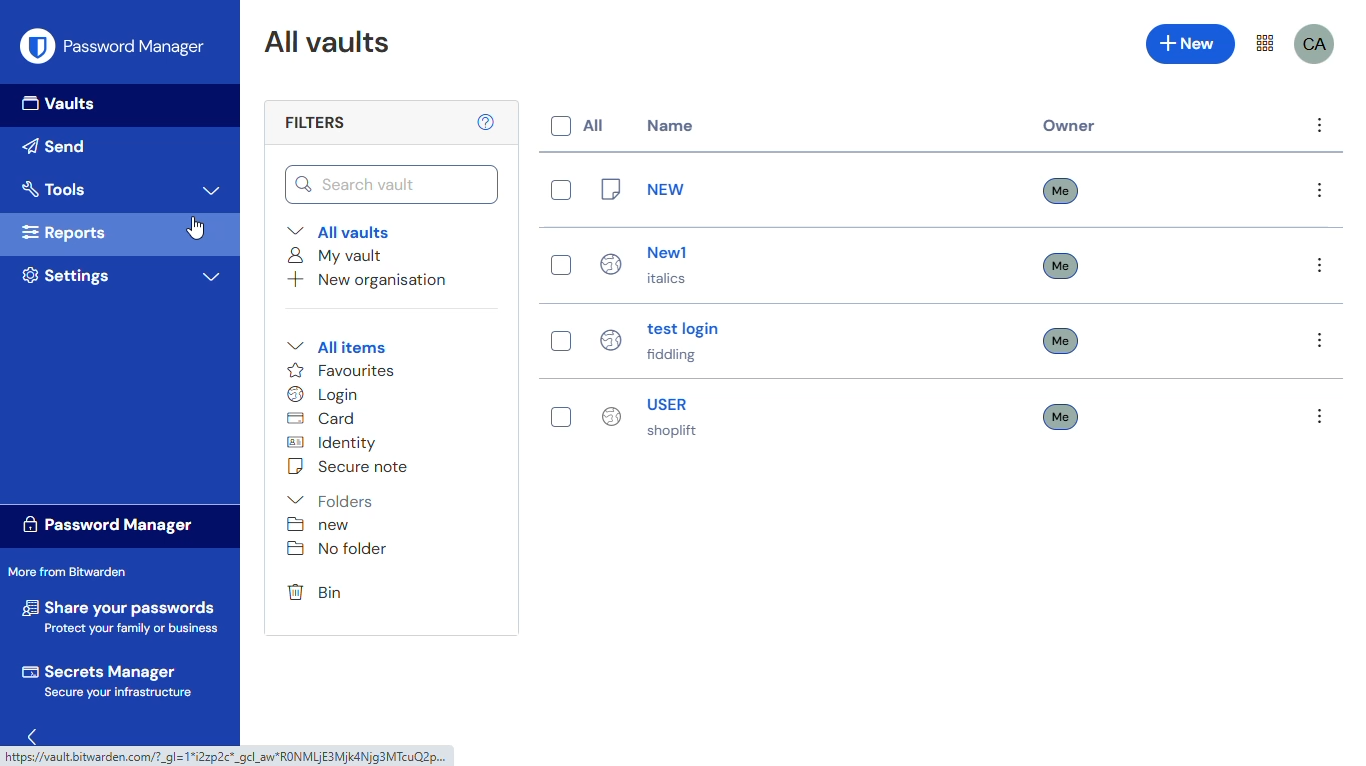  What do you see at coordinates (213, 190) in the screenshot?
I see `toggle expand` at bounding box center [213, 190].